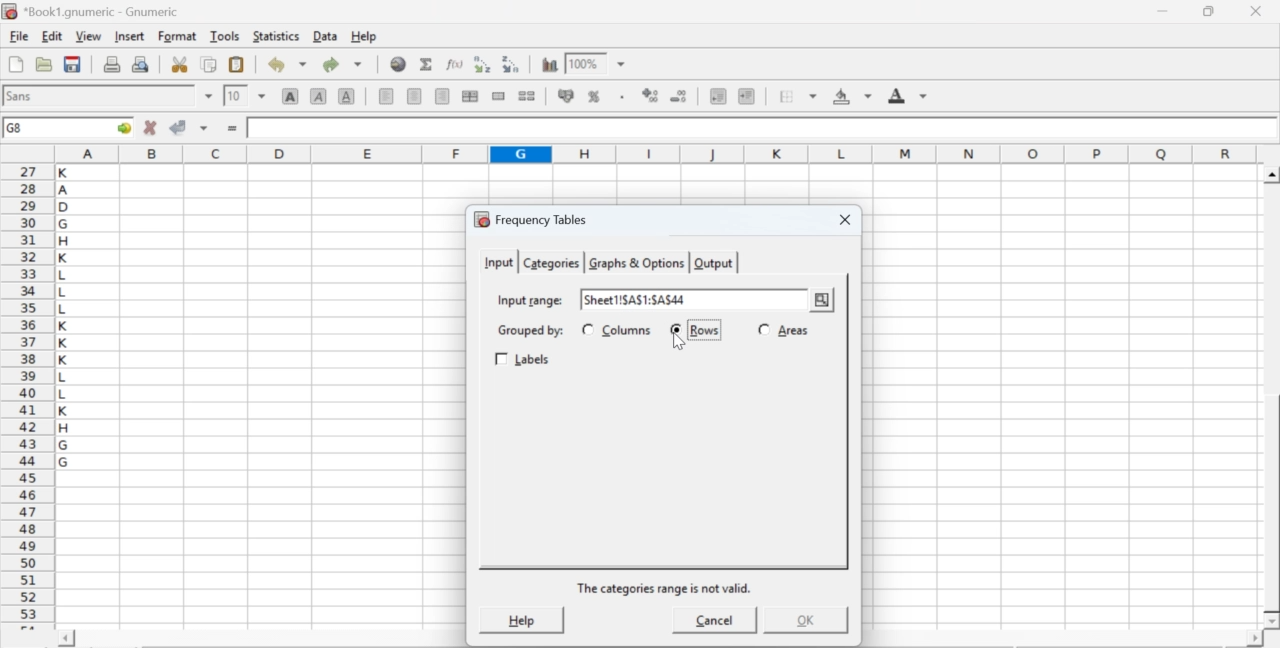  Describe the element at coordinates (628, 330) in the screenshot. I see `columns` at that location.